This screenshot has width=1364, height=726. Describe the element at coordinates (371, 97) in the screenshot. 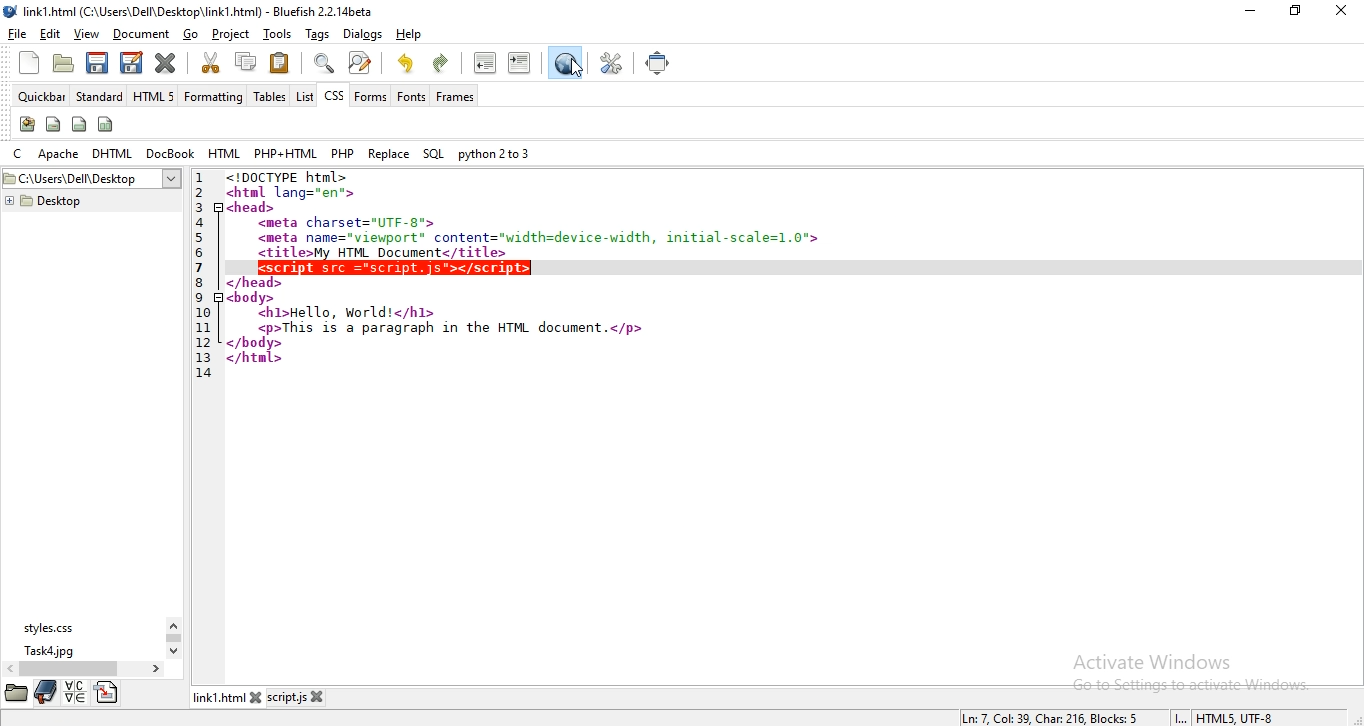

I see `forms` at that location.